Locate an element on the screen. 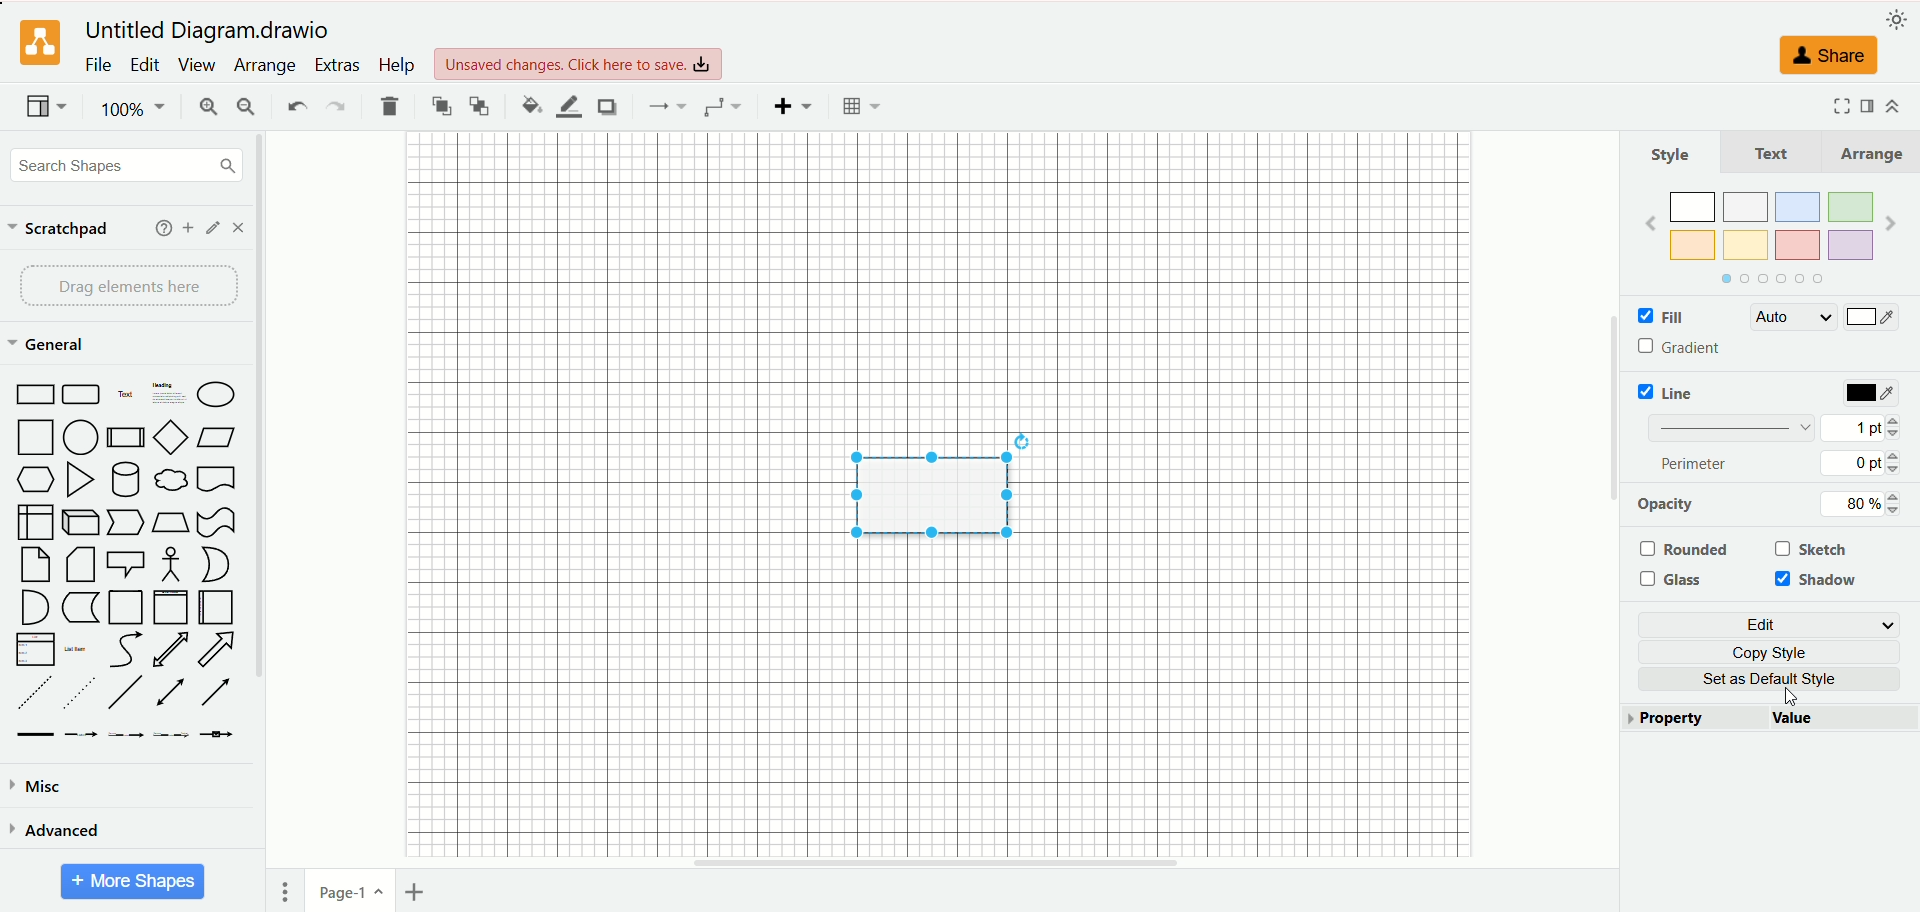 Image resolution: width=1920 pixels, height=912 pixels. connection is located at coordinates (664, 106).